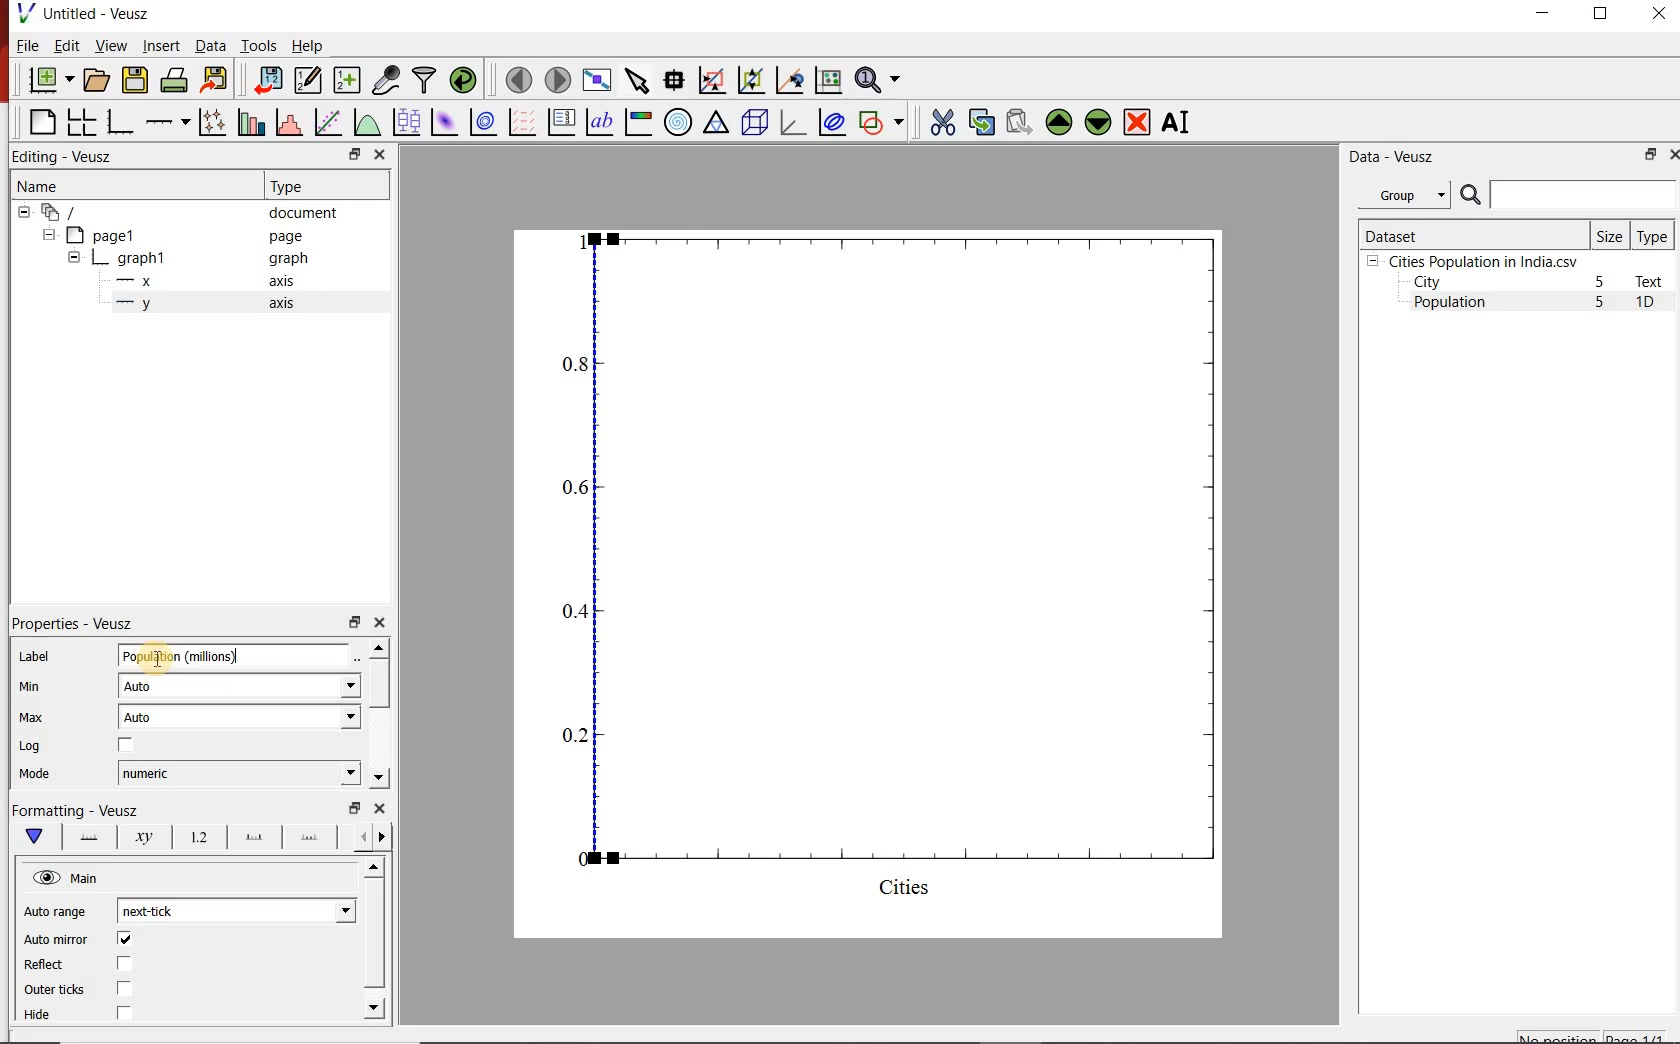  Describe the element at coordinates (210, 47) in the screenshot. I see `Data` at that location.